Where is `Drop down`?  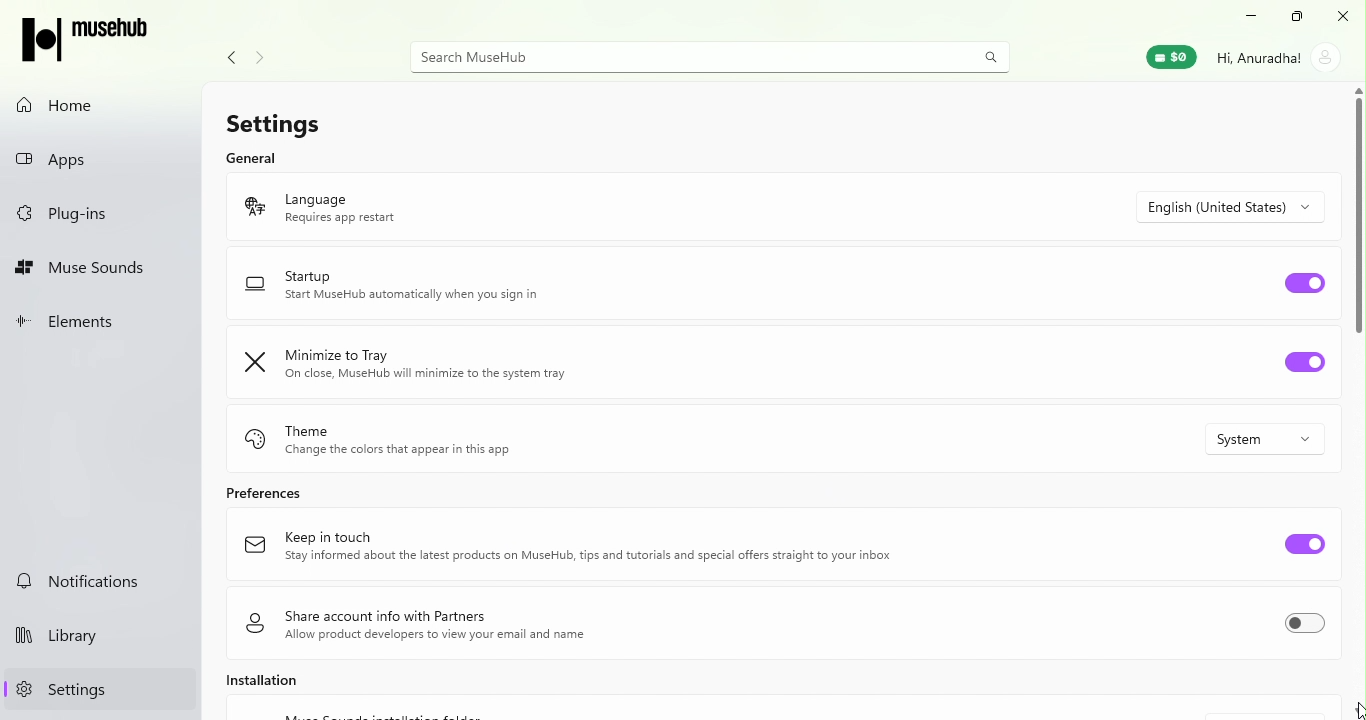 Drop down is located at coordinates (1235, 205).